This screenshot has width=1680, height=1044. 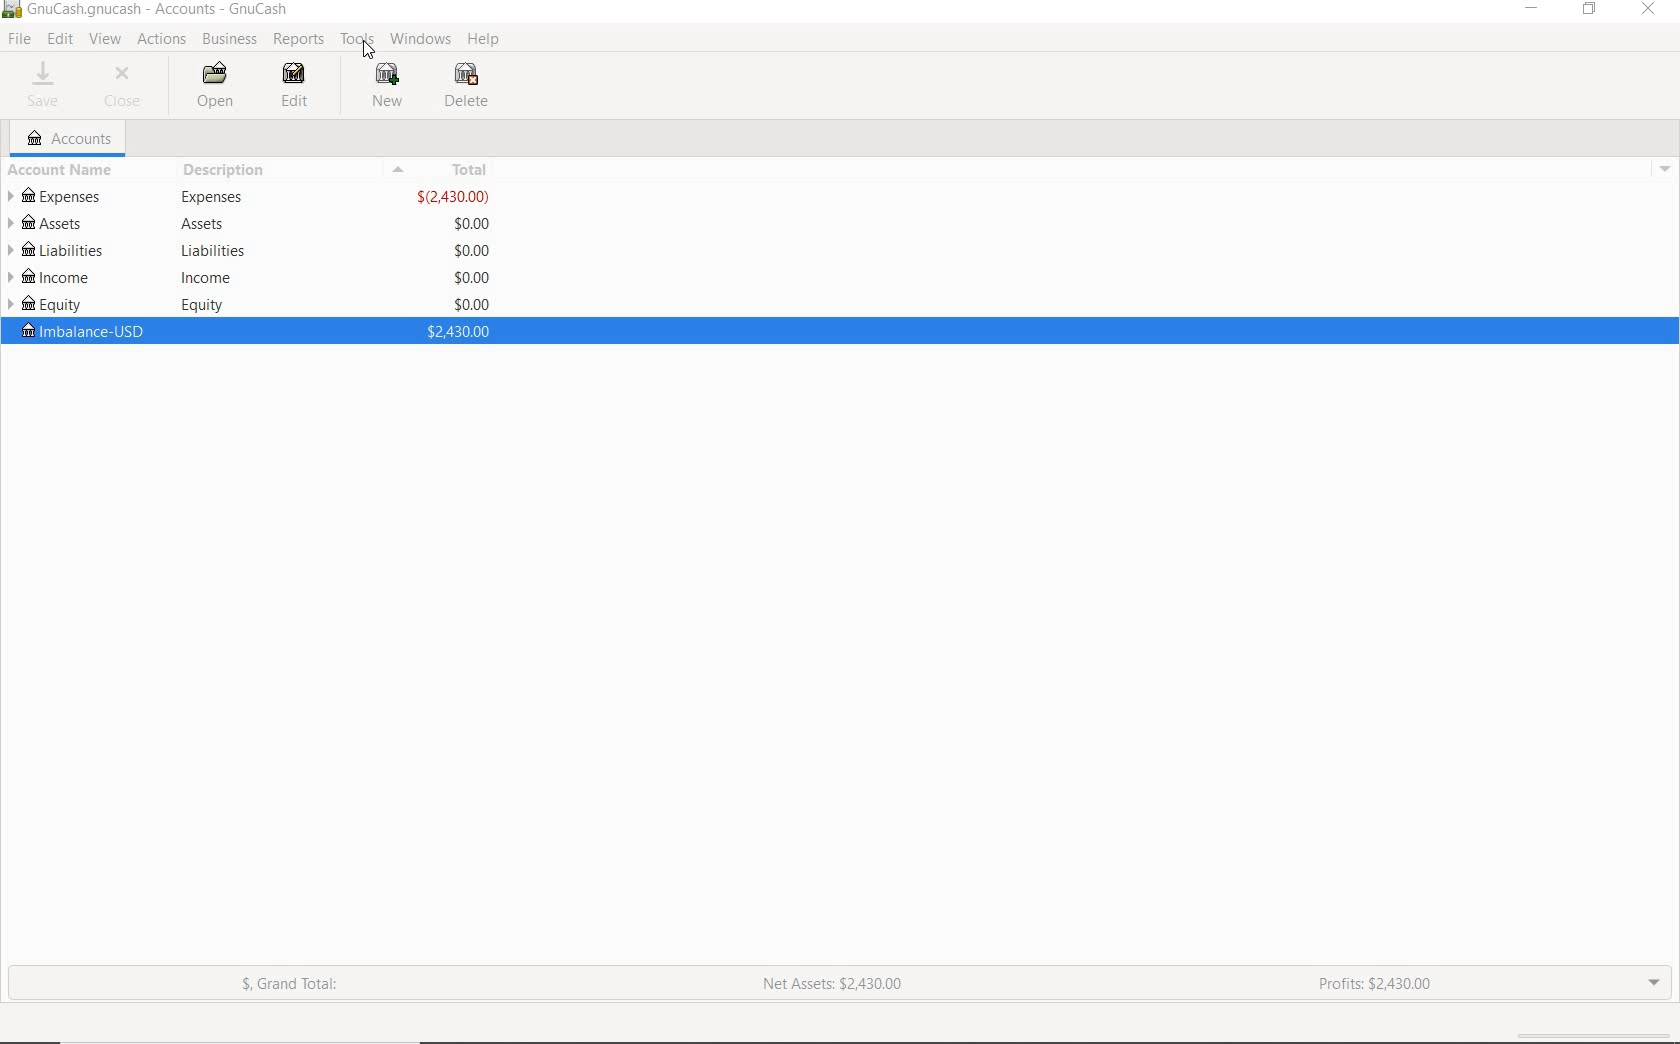 I want to click on SAVE, so click(x=42, y=84).